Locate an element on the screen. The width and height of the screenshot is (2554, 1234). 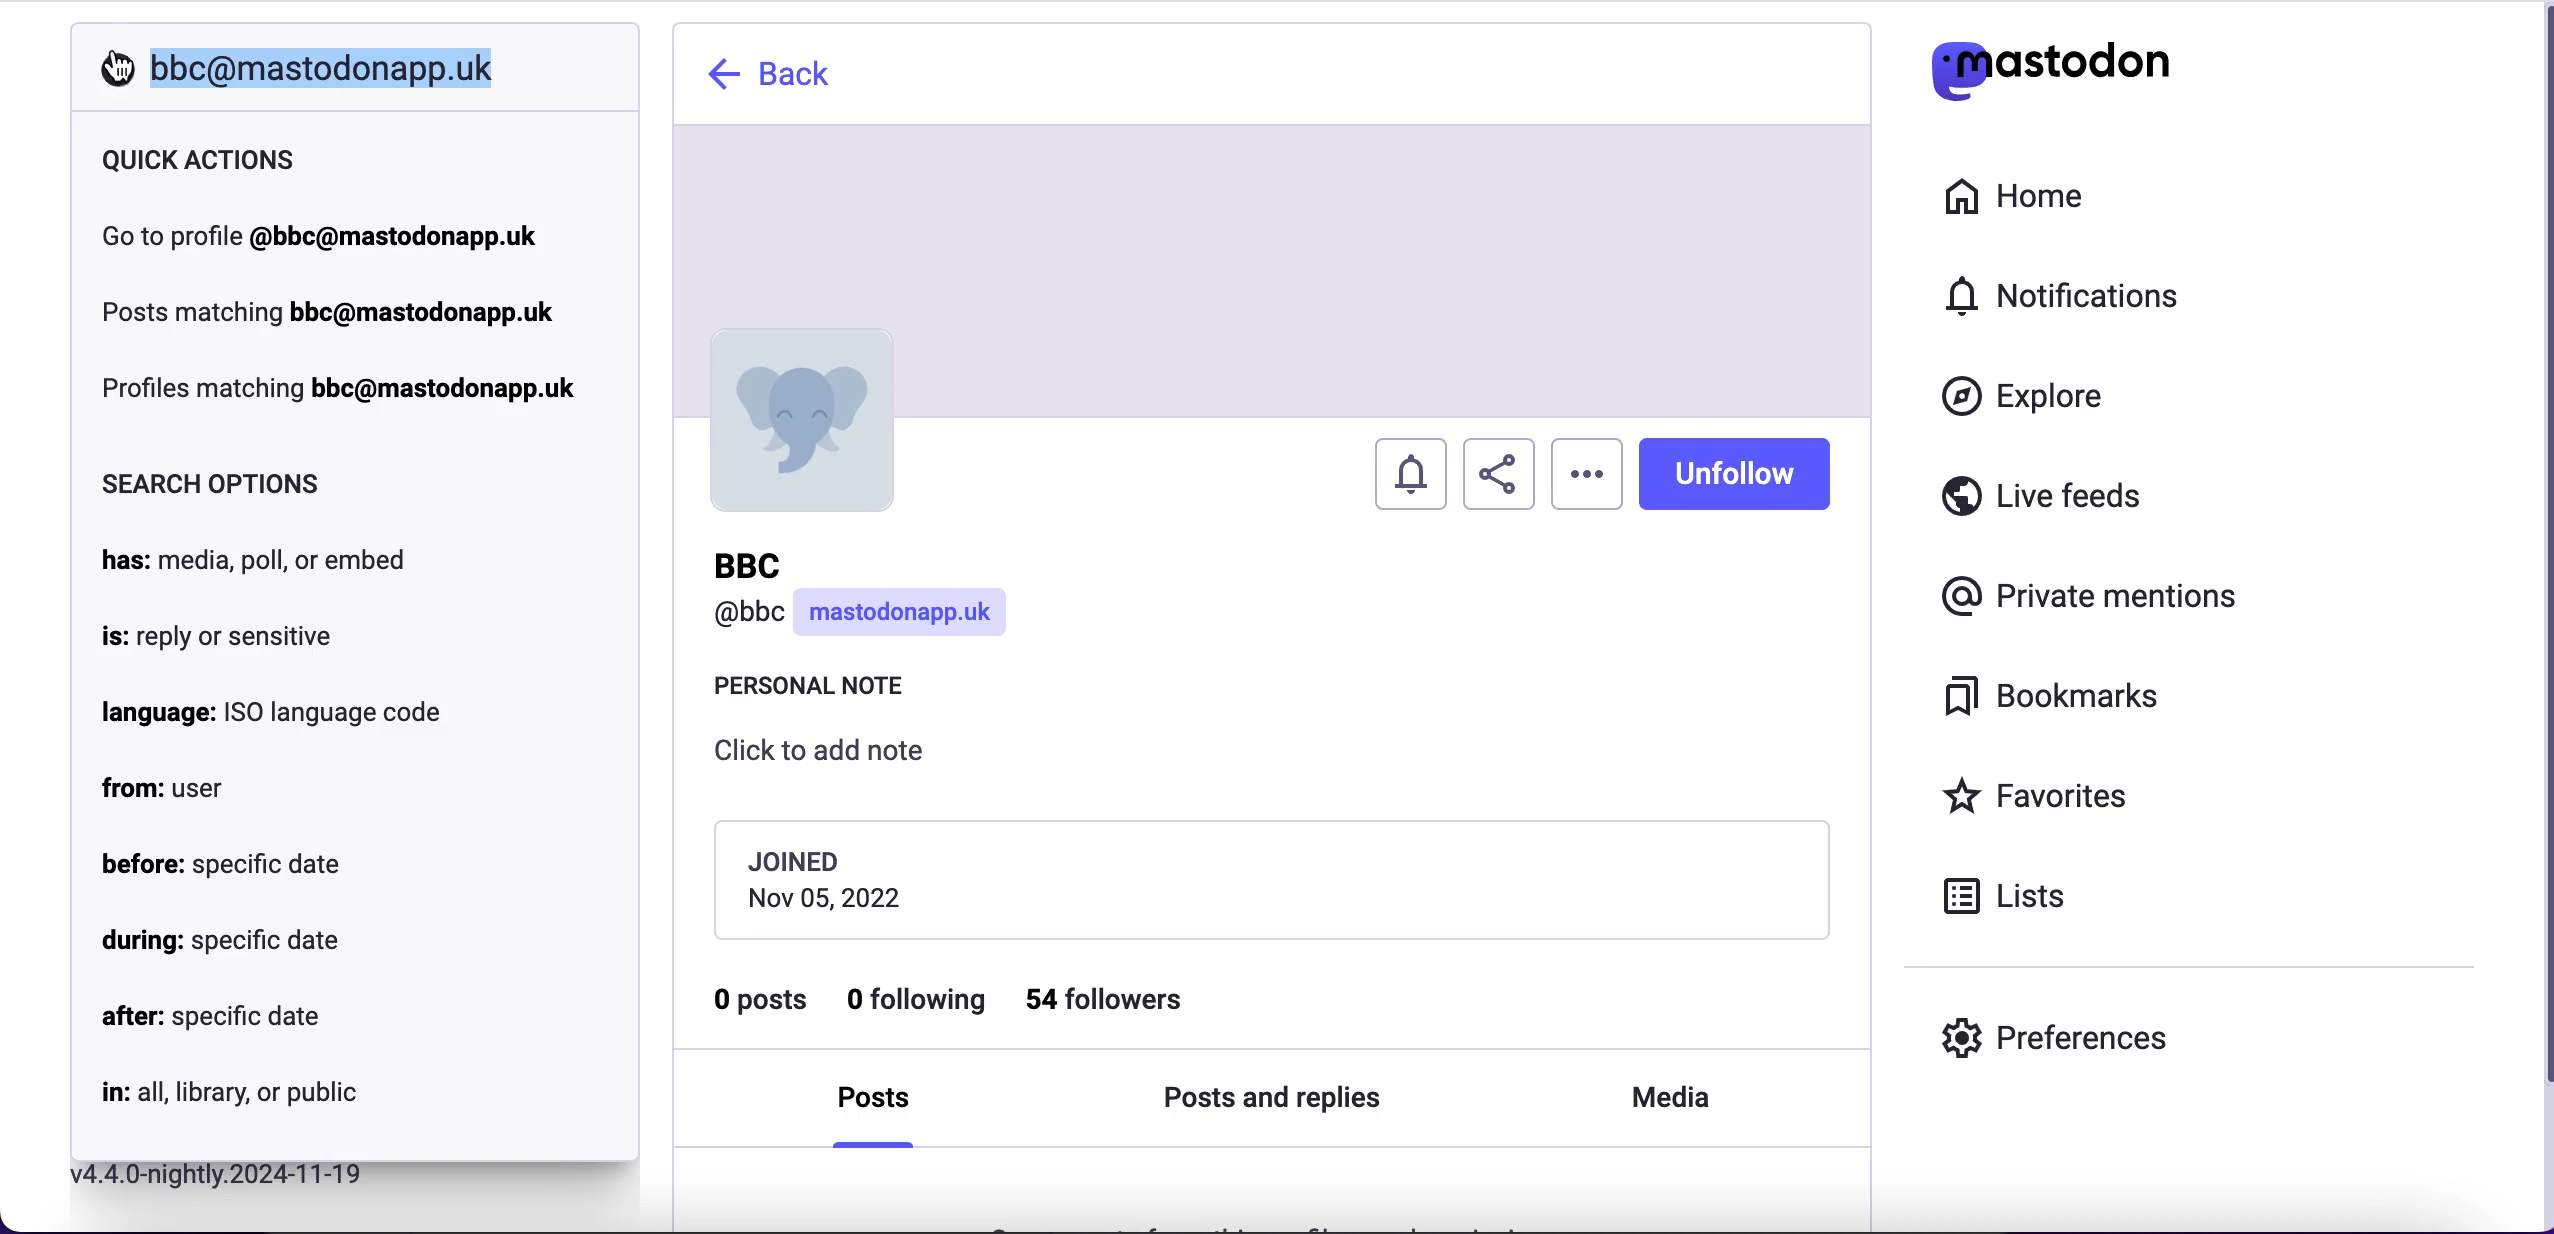
search options is located at coordinates (216, 484).